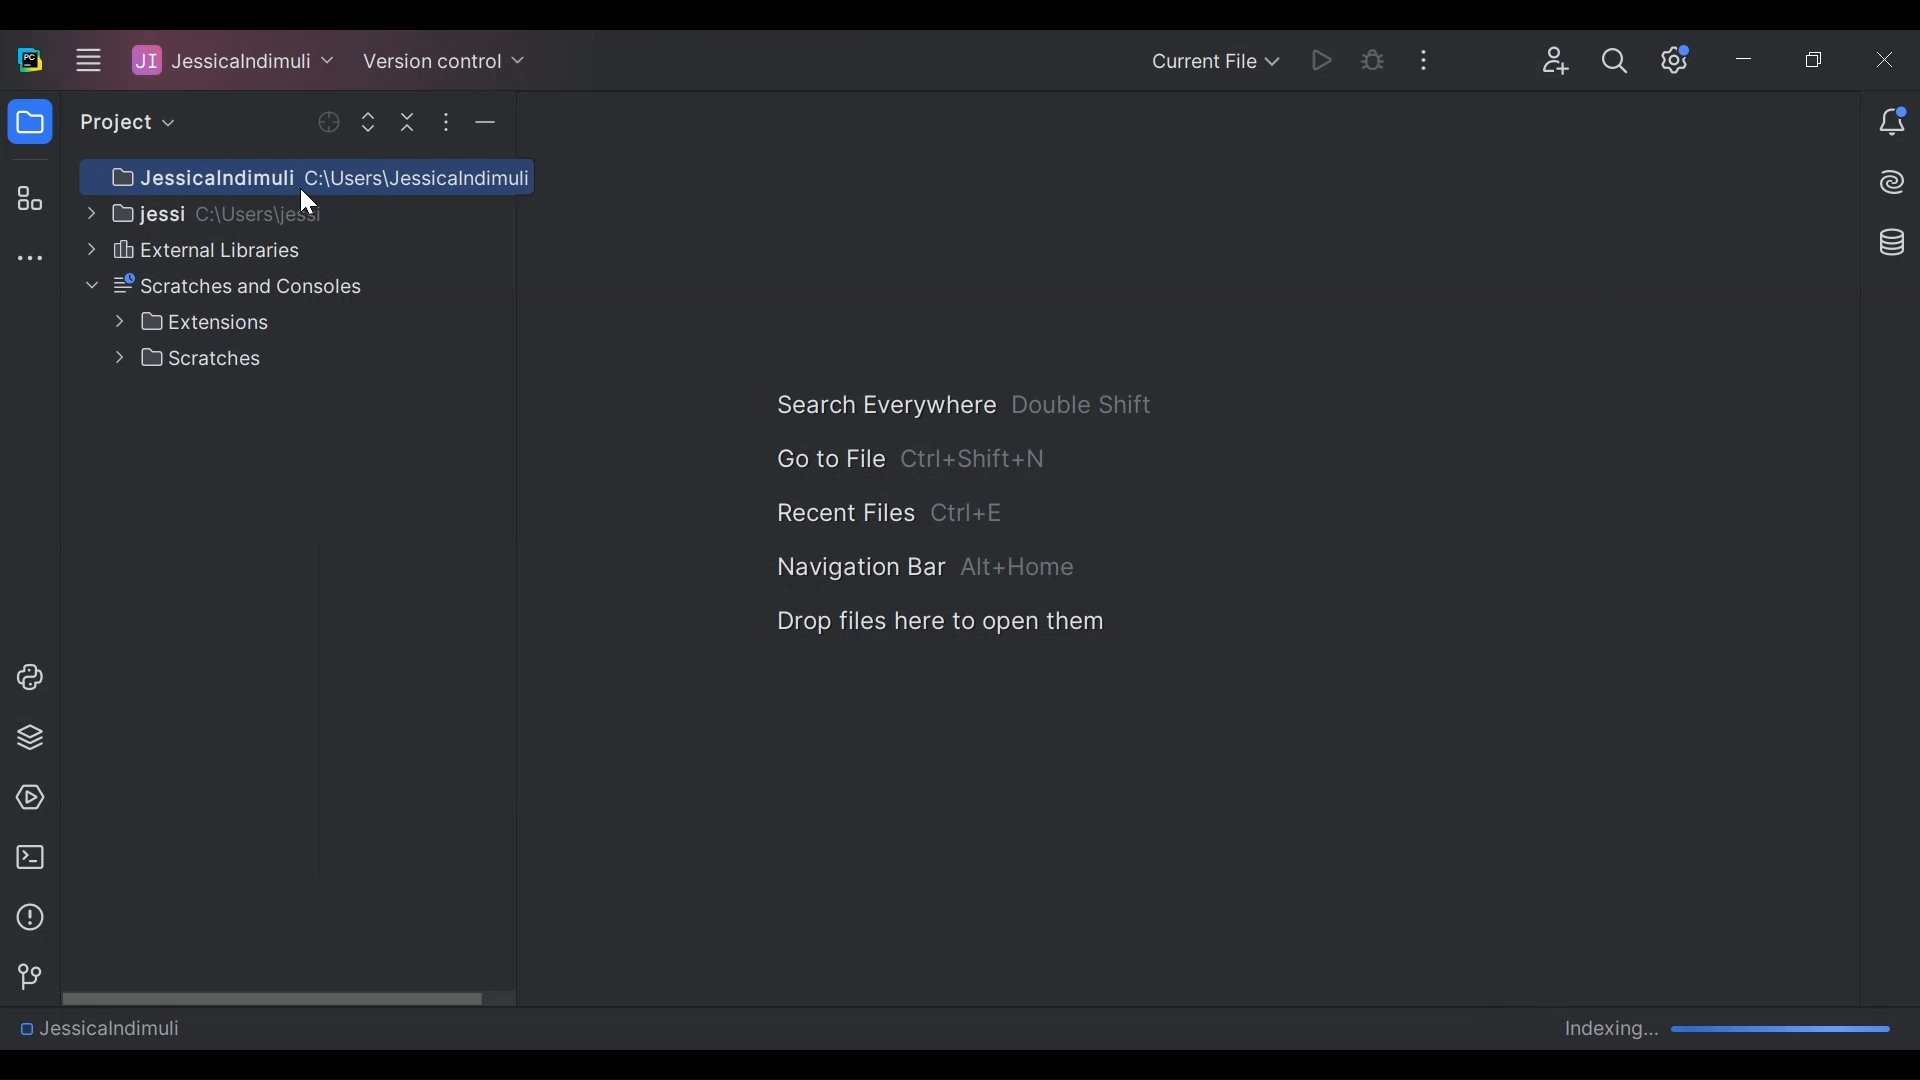 The image size is (1920, 1080). I want to click on Go To files, so click(828, 458).